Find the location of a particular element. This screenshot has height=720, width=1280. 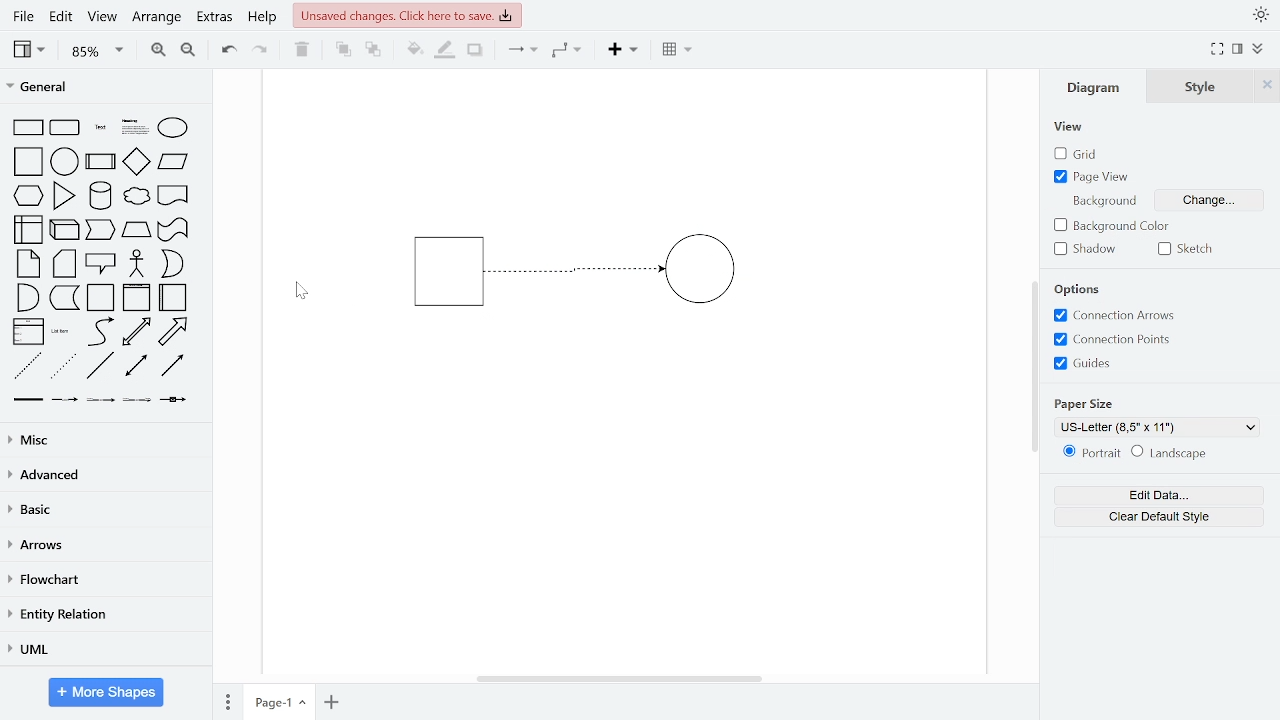

cloud is located at coordinates (135, 197).